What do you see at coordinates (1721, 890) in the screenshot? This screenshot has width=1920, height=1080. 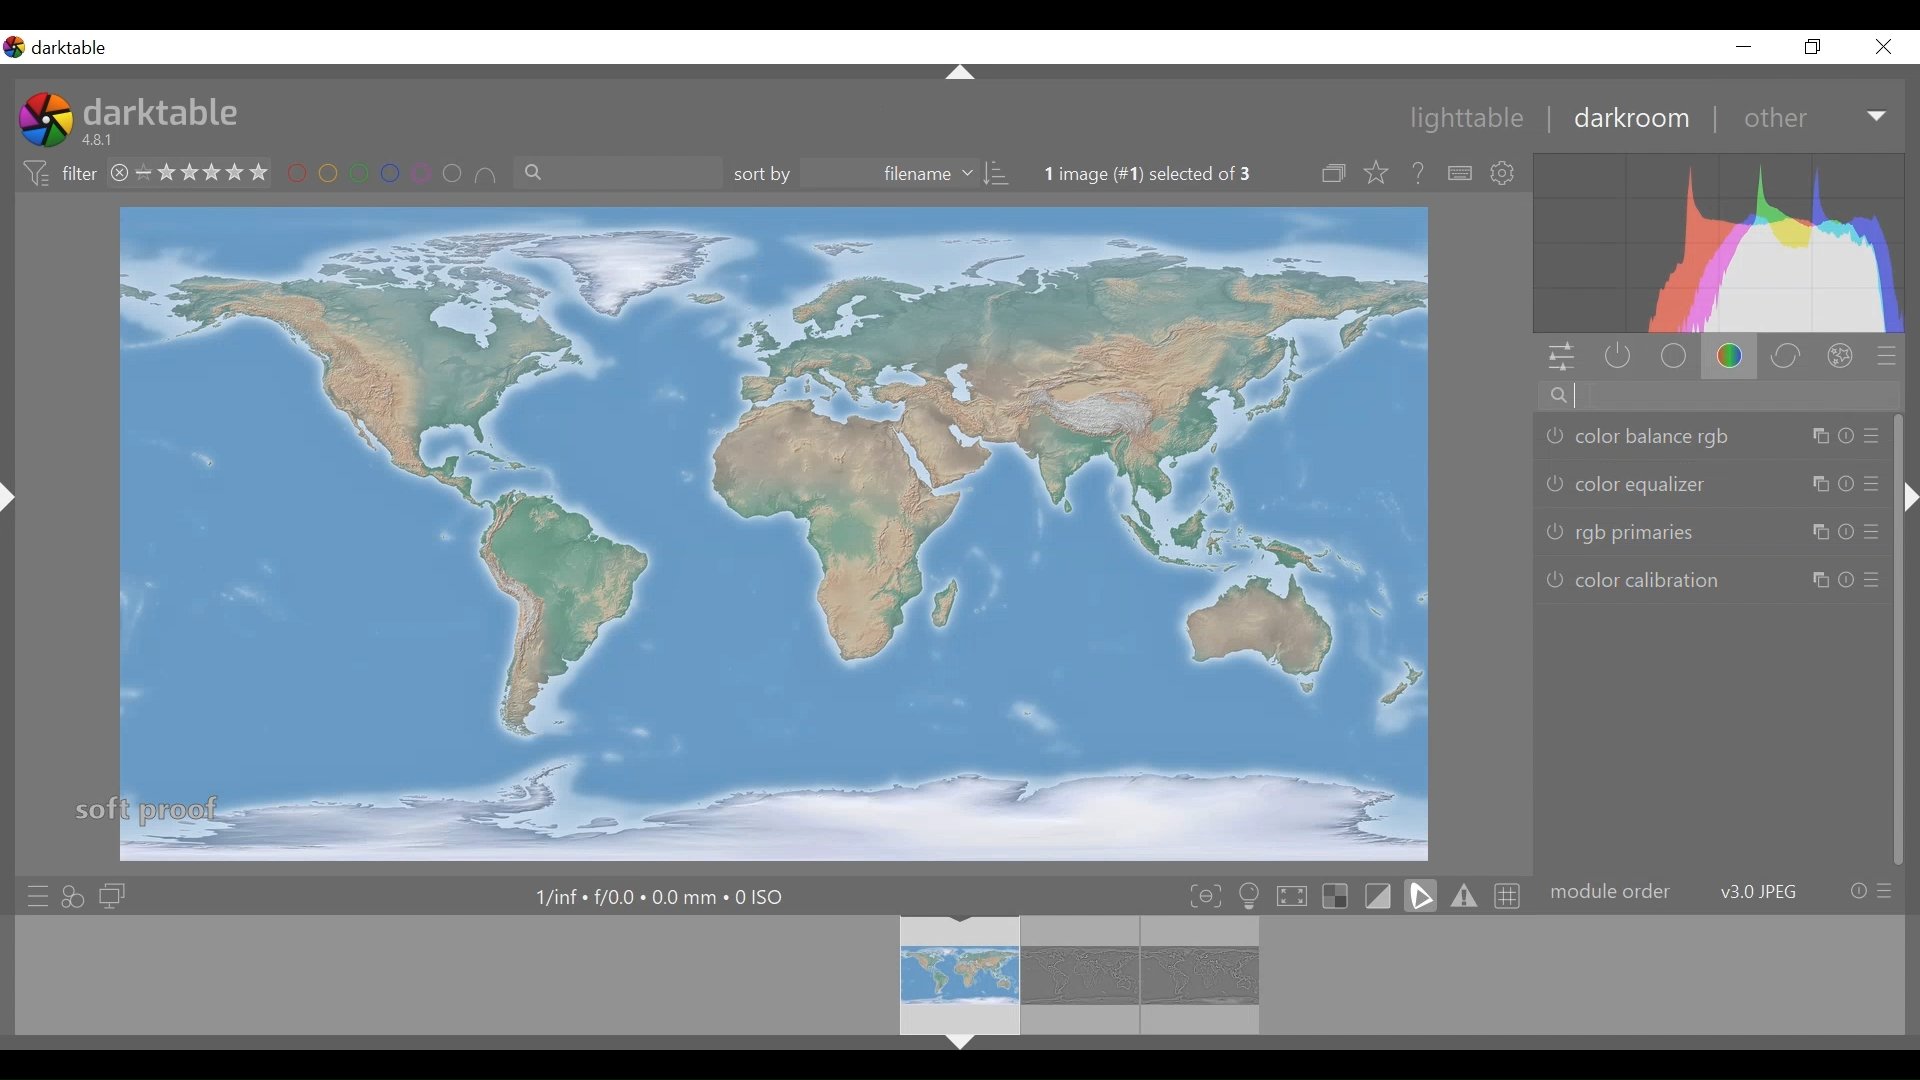 I see `module order` at bounding box center [1721, 890].